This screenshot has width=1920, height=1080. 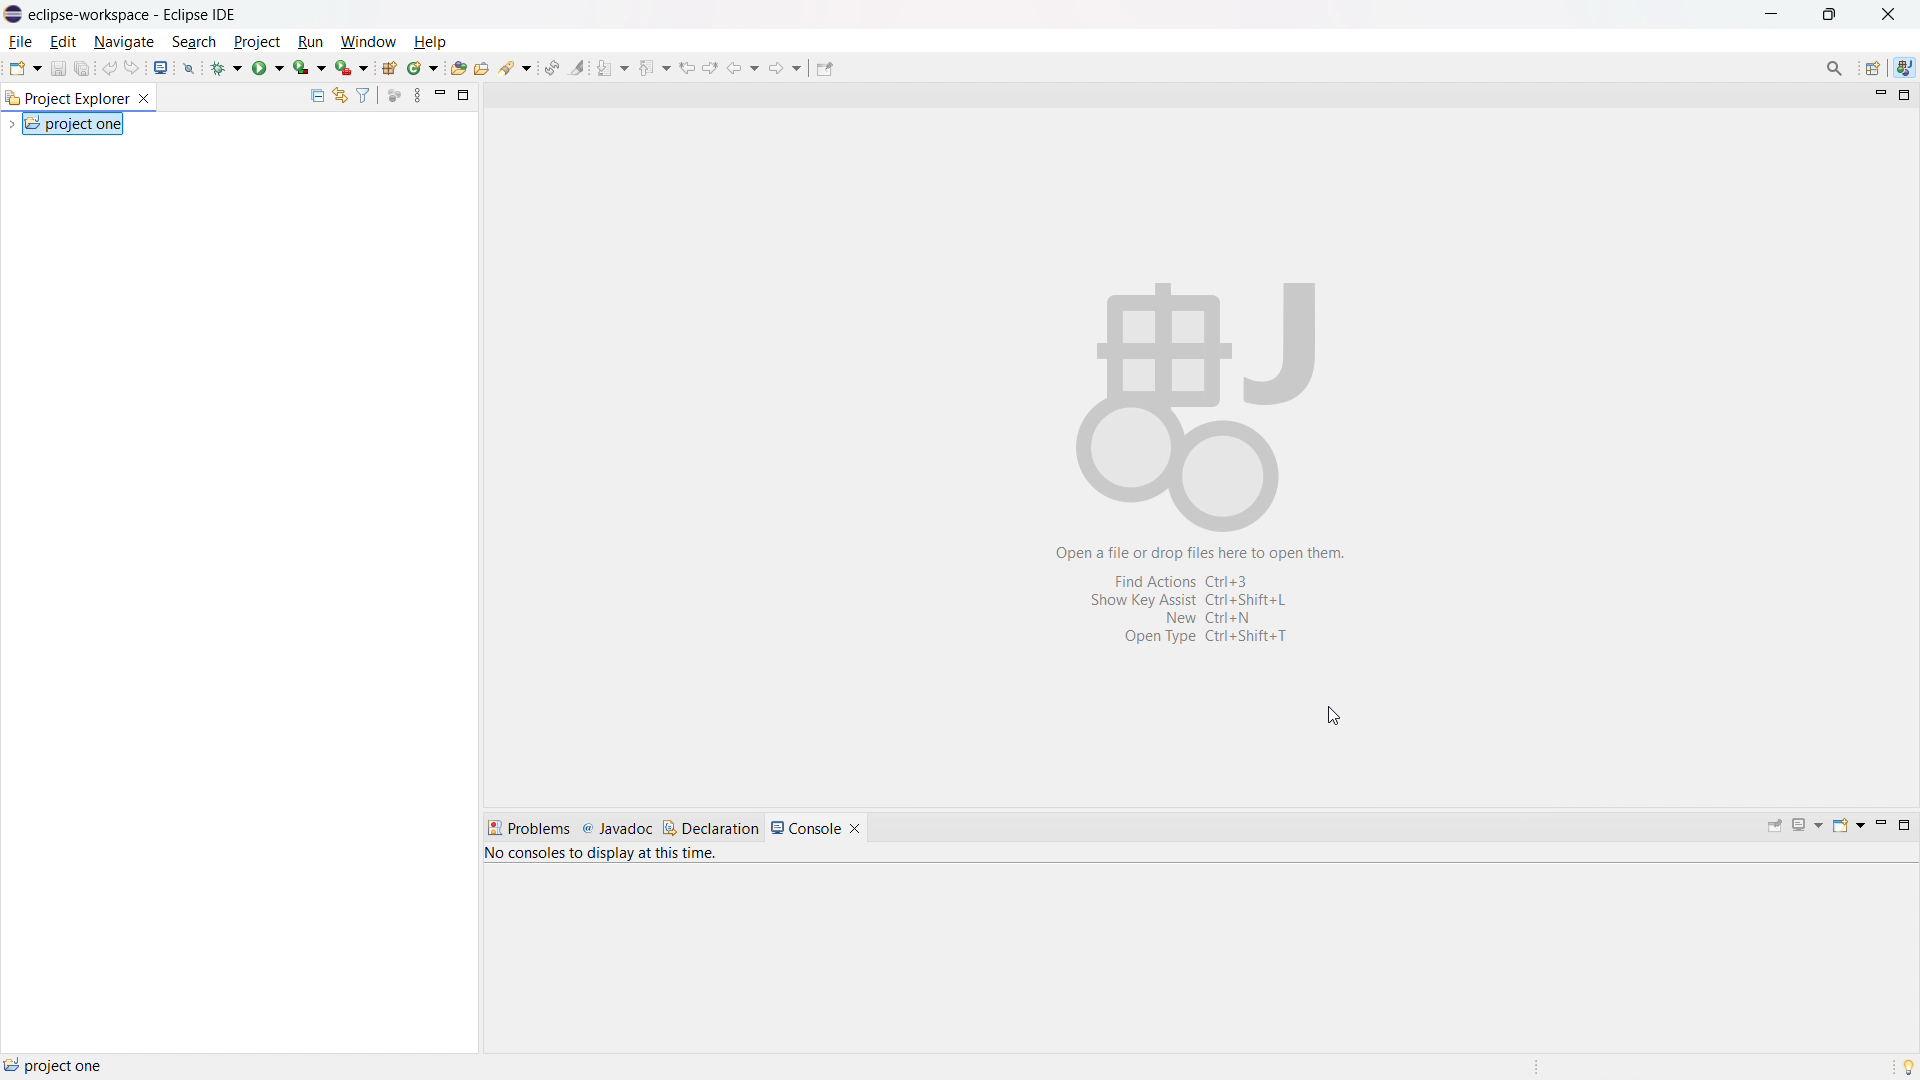 What do you see at coordinates (21, 42) in the screenshot?
I see `file` at bounding box center [21, 42].